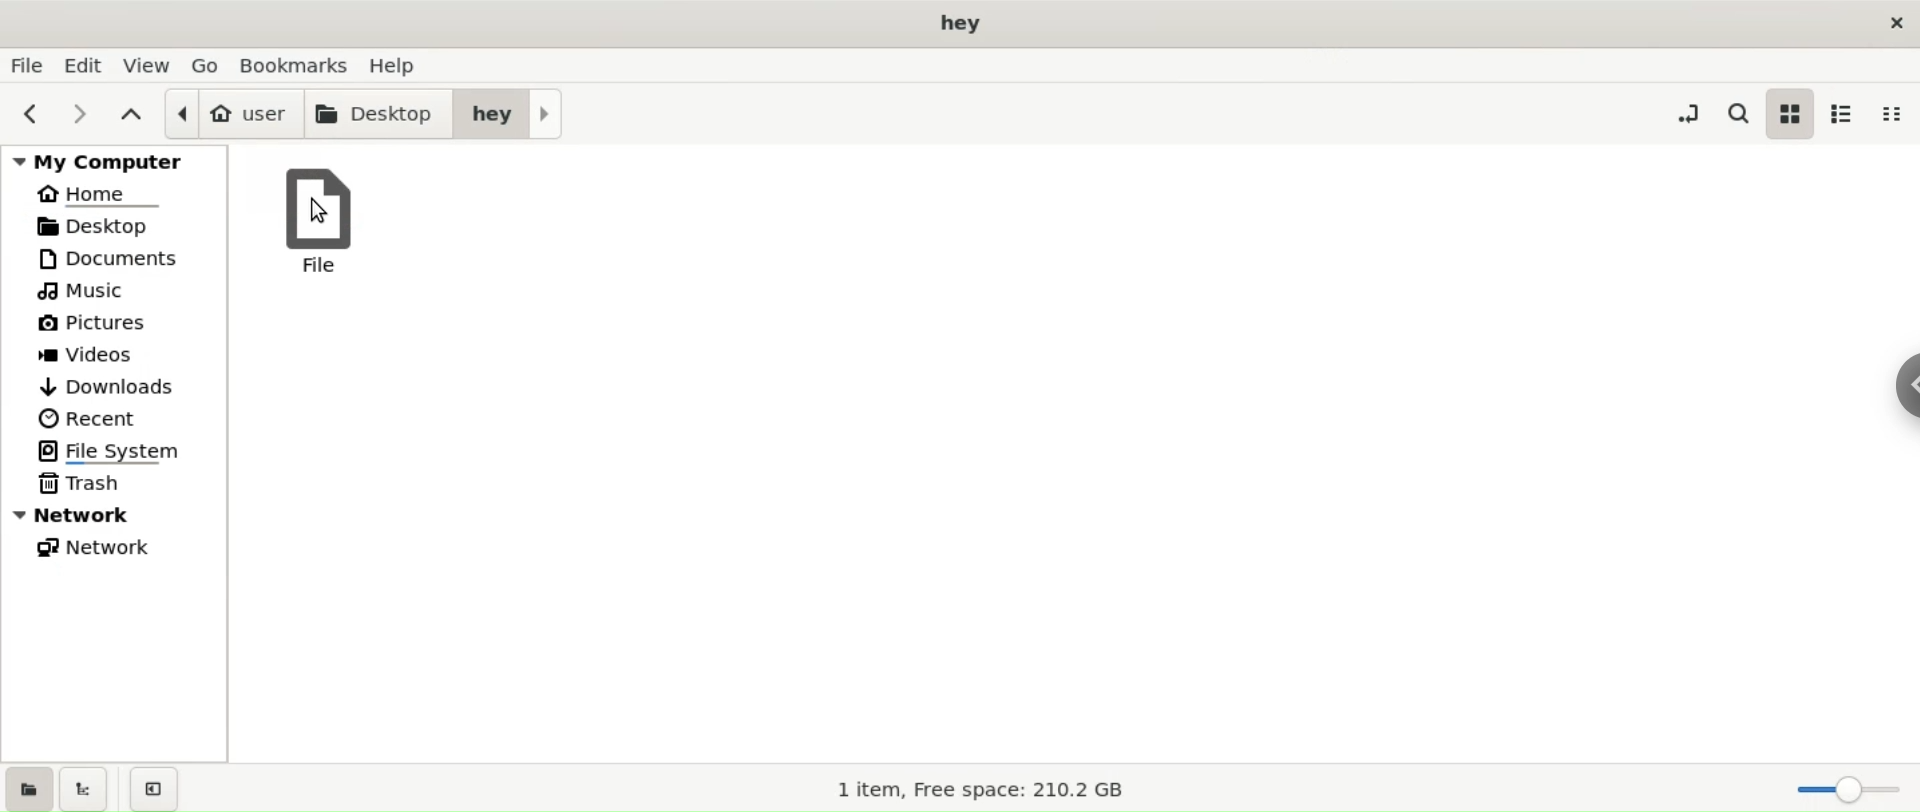 Image resolution: width=1920 pixels, height=812 pixels. What do you see at coordinates (337, 216) in the screenshot?
I see `file` at bounding box center [337, 216].